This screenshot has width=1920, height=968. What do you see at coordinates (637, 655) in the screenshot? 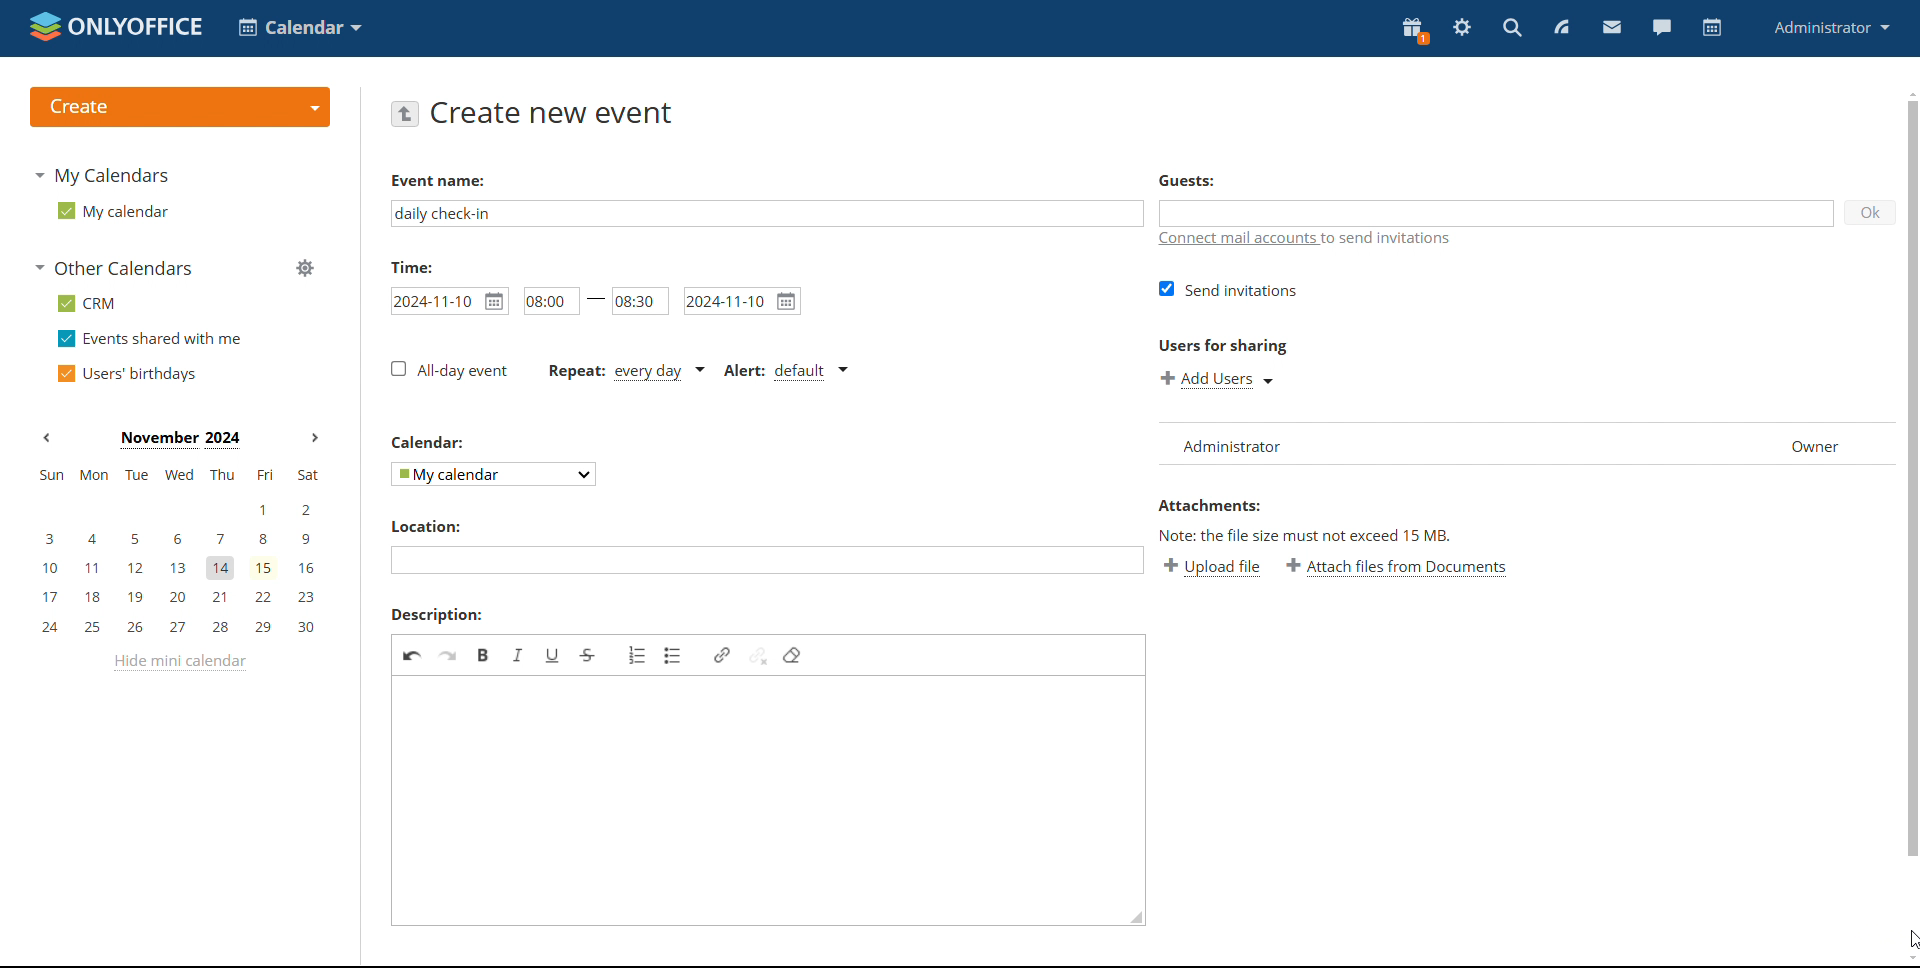
I see `insert/remove numbered list` at bounding box center [637, 655].